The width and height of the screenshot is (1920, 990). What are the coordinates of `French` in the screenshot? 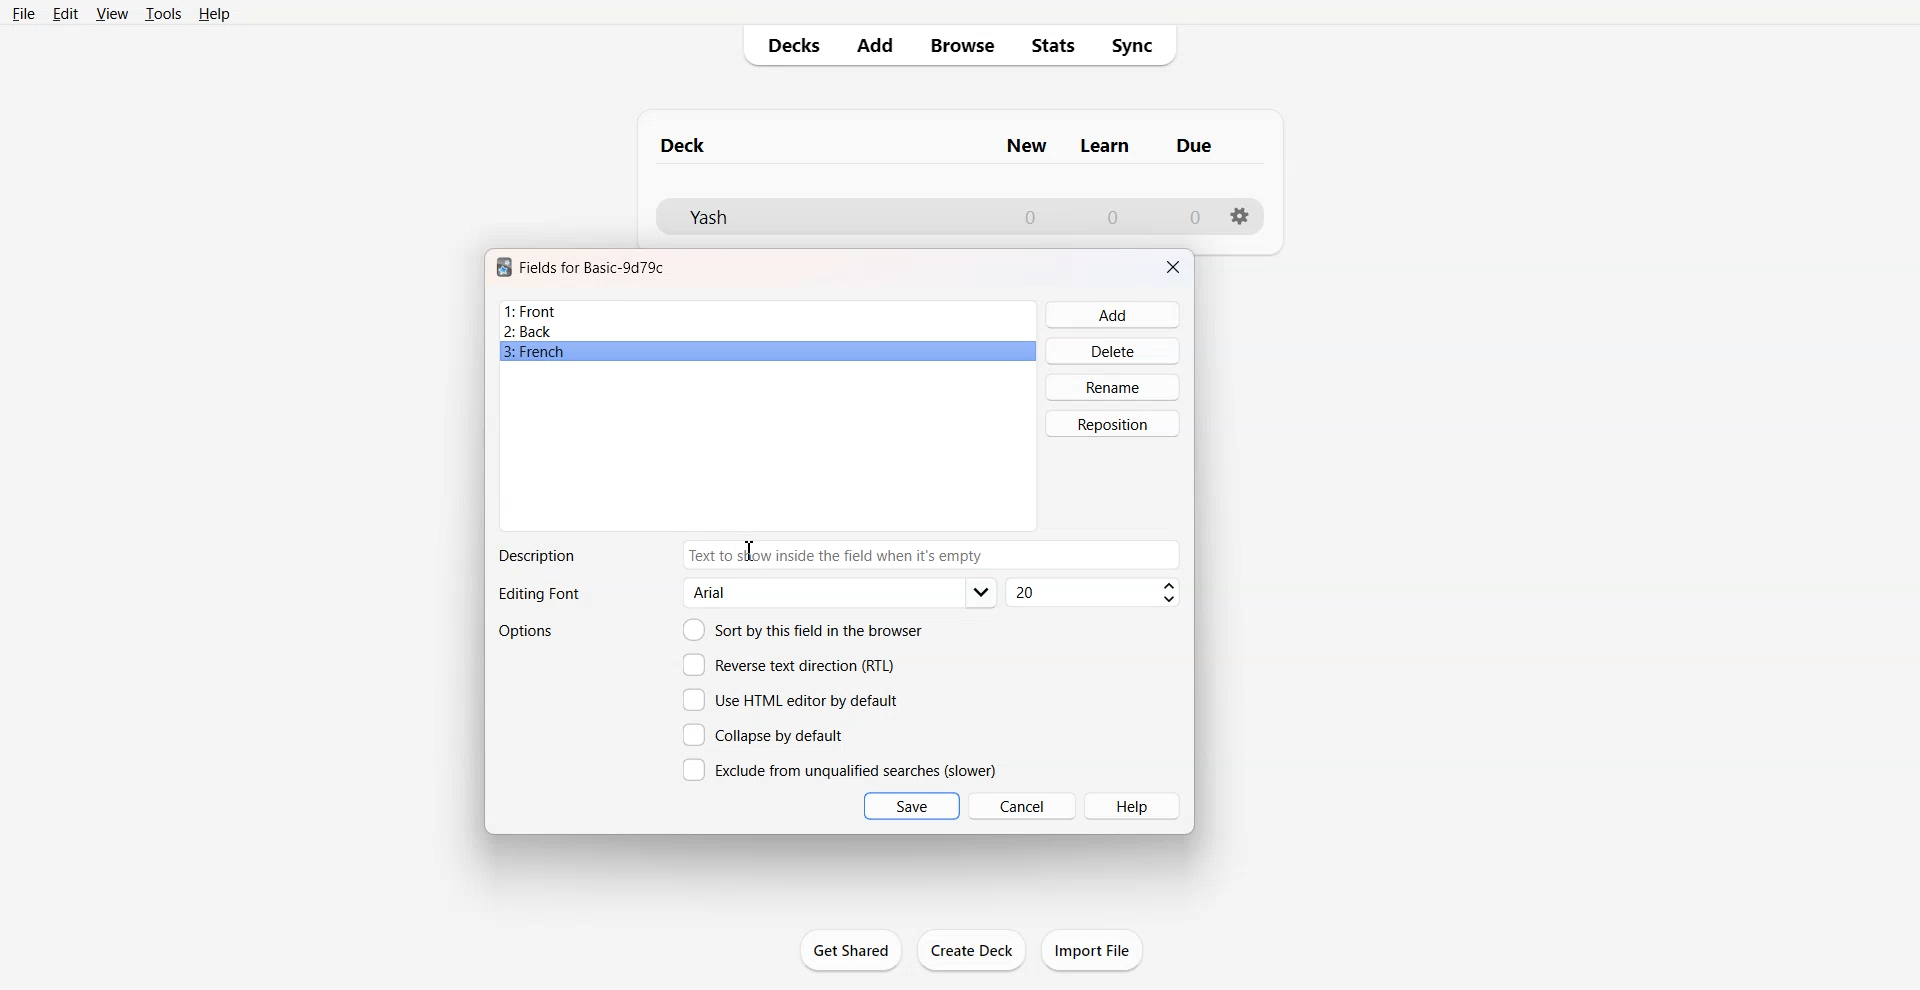 It's located at (768, 352).